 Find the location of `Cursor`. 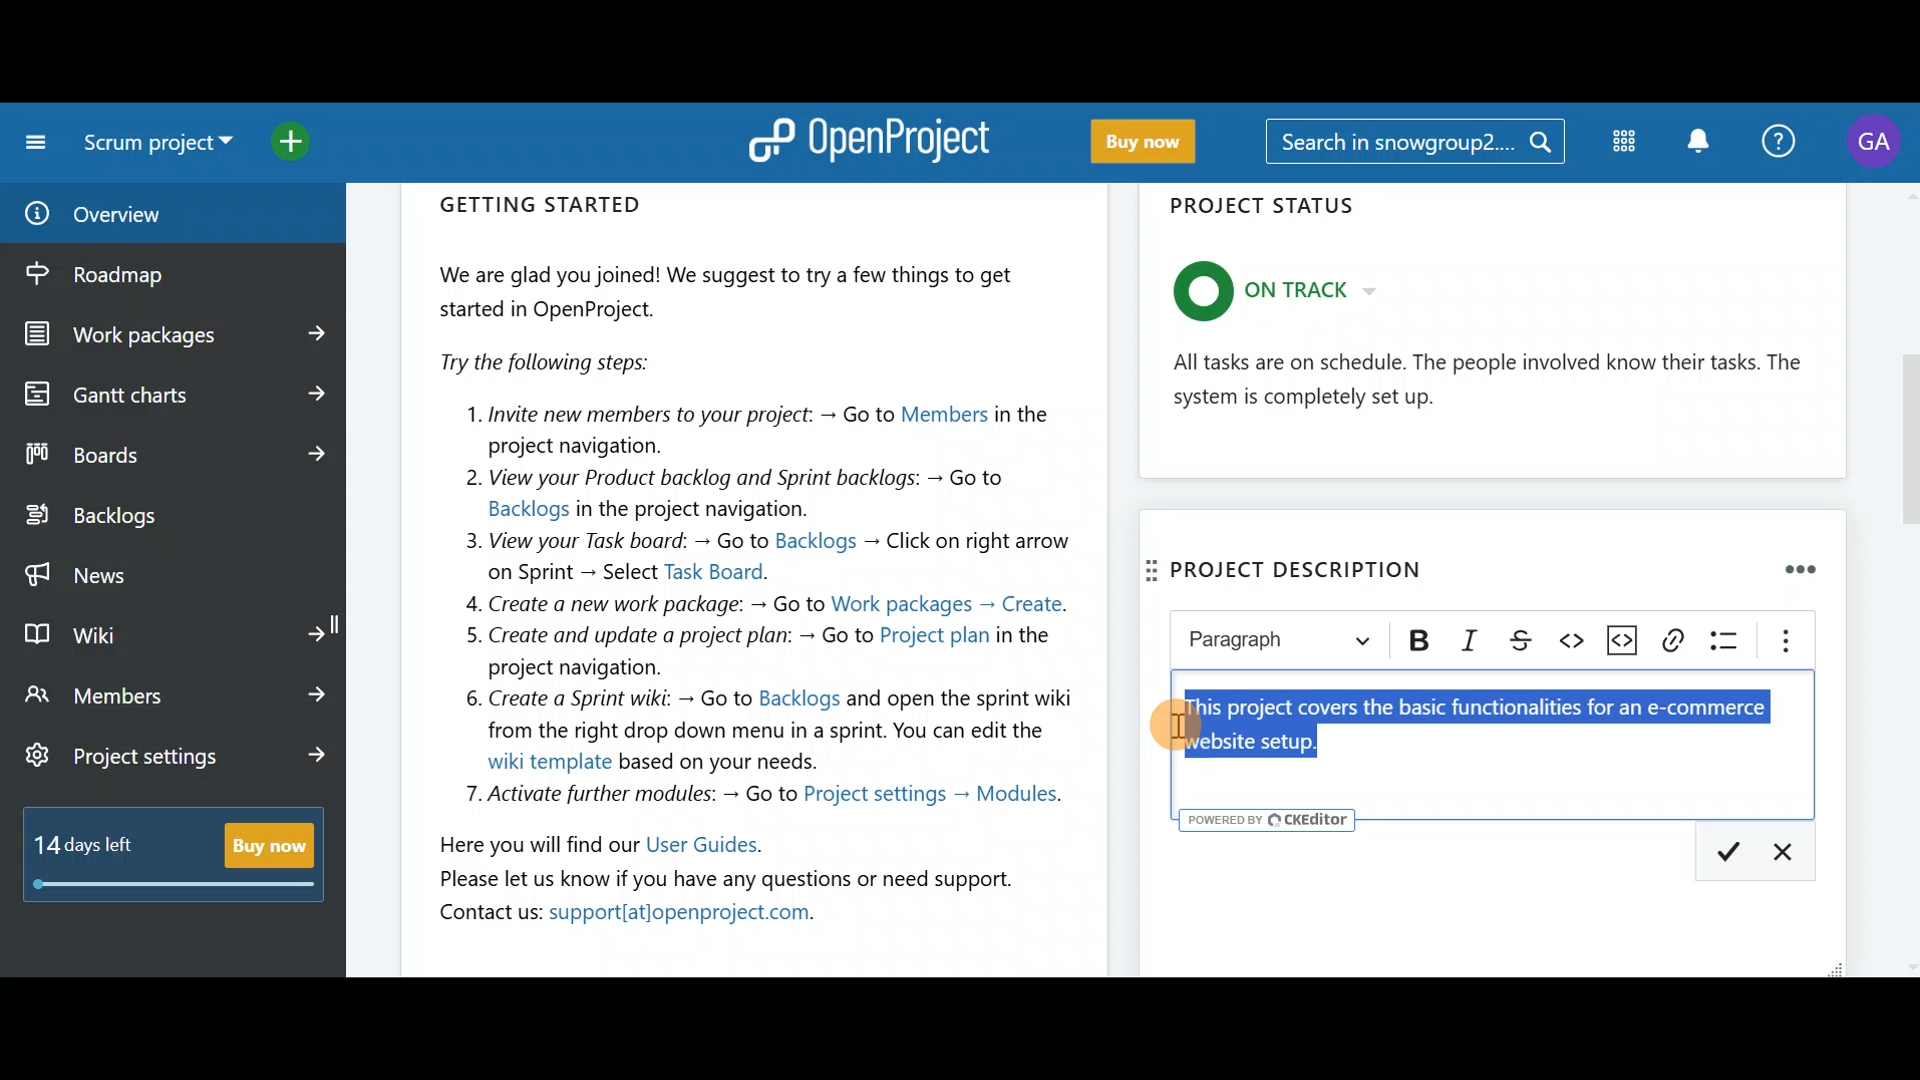

Cursor is located at coordinates (1177, 724).